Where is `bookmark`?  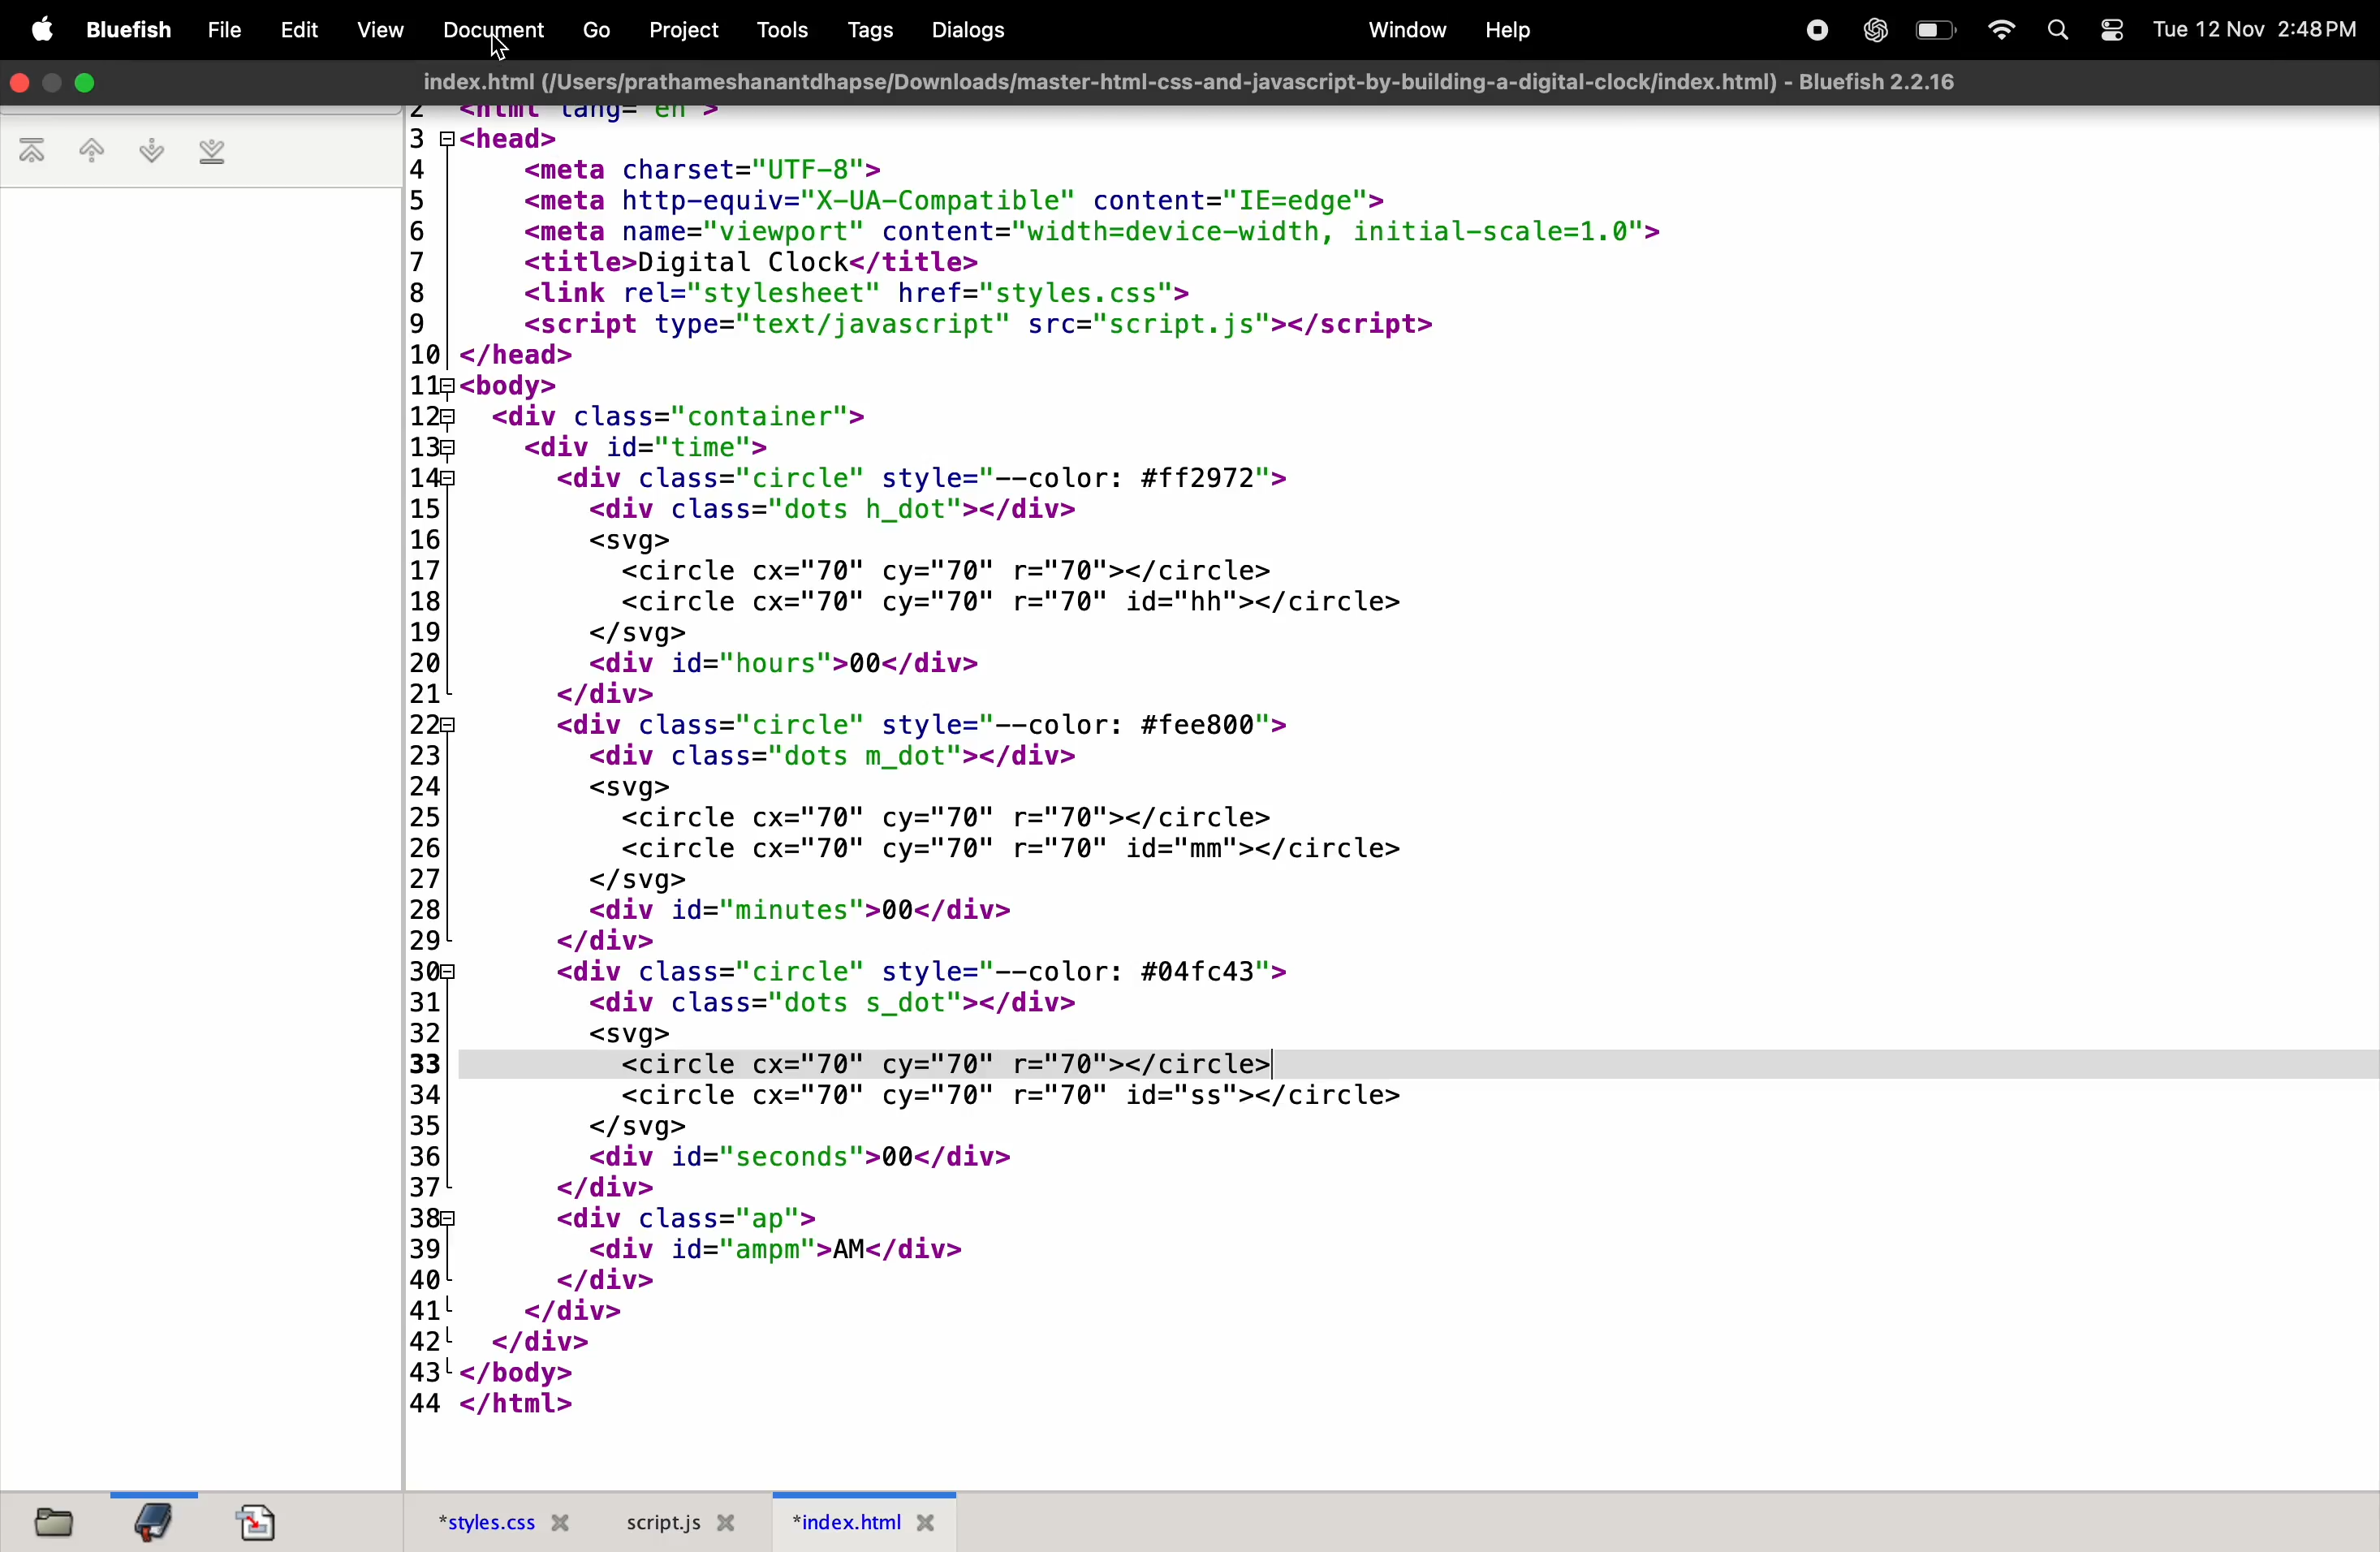 bookmark is located at coordinates (157, 1520).